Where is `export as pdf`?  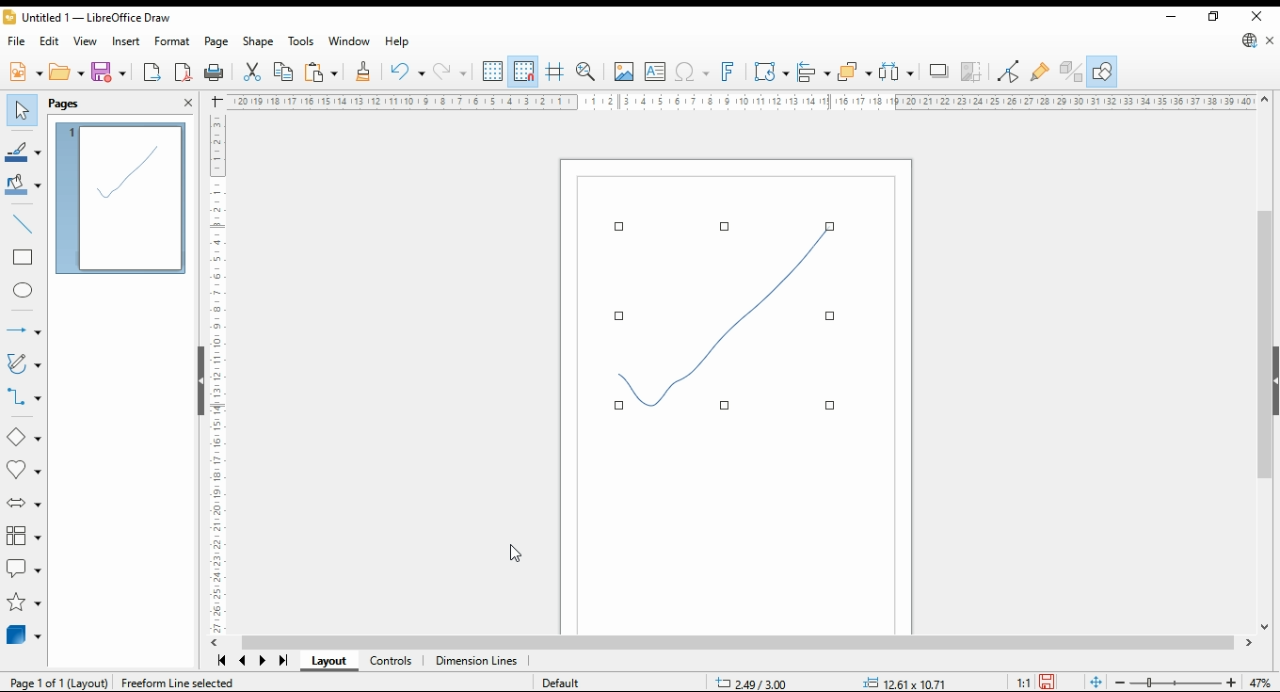
export as pdf is located at coordinates (183, 73).